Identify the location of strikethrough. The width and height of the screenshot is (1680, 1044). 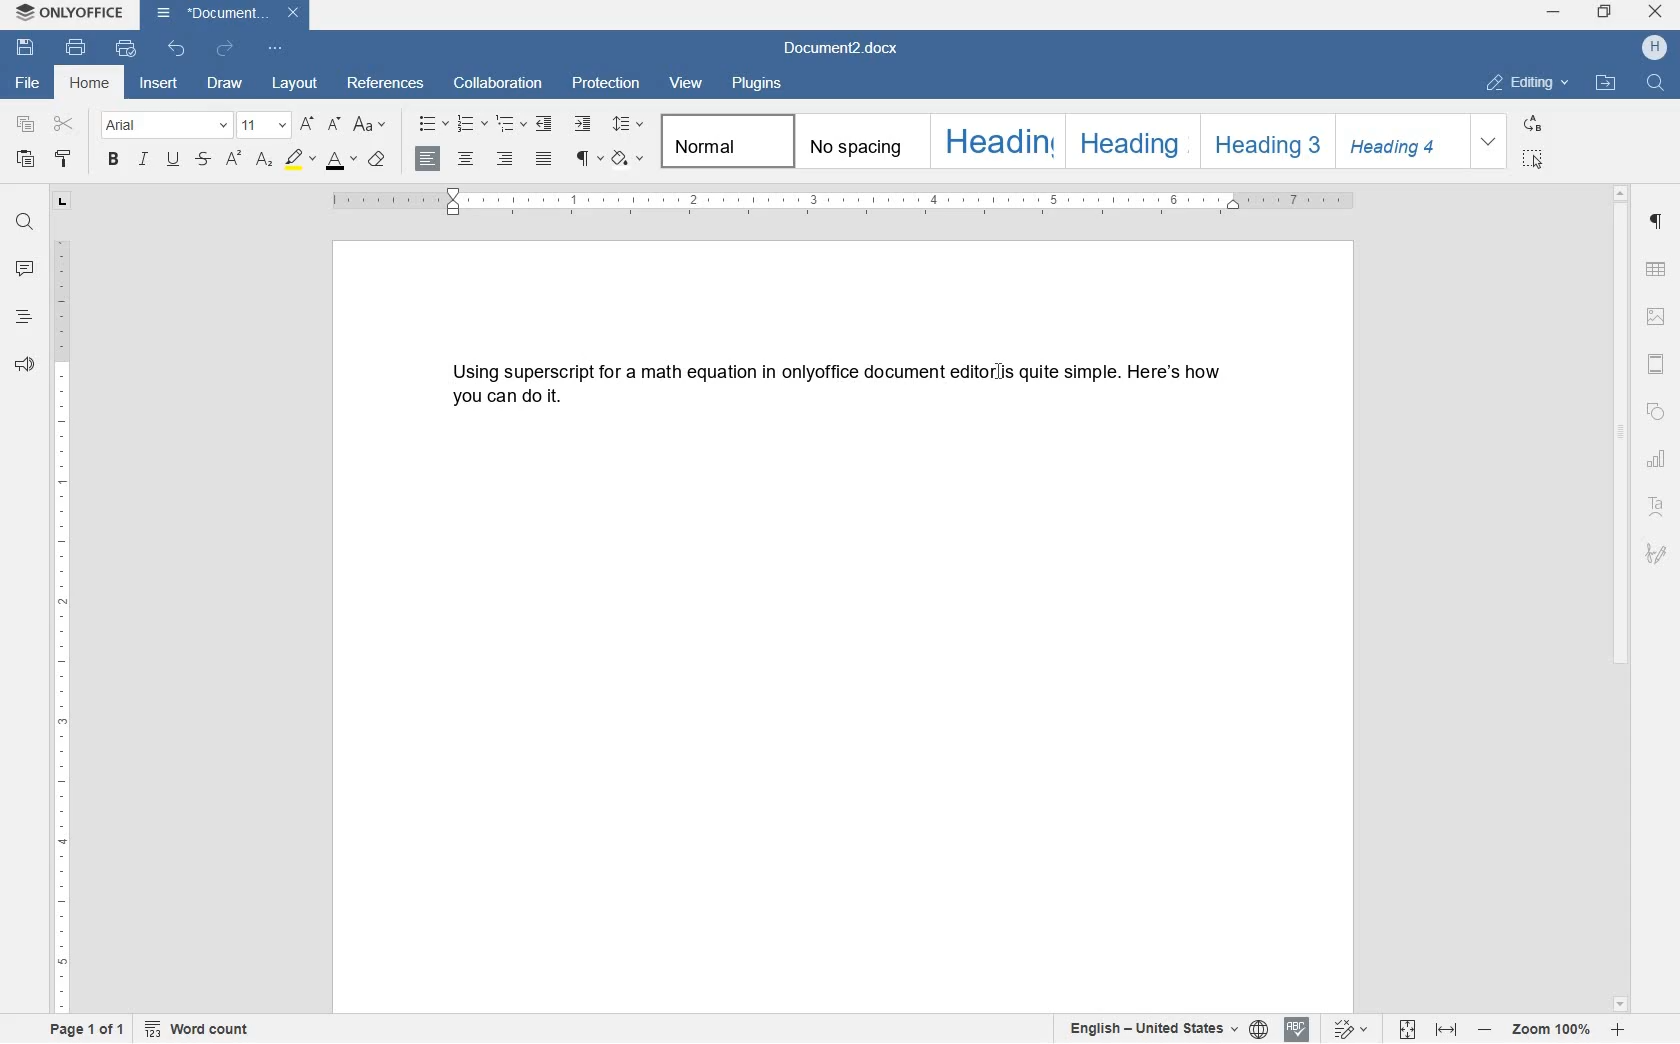
(203, 160).